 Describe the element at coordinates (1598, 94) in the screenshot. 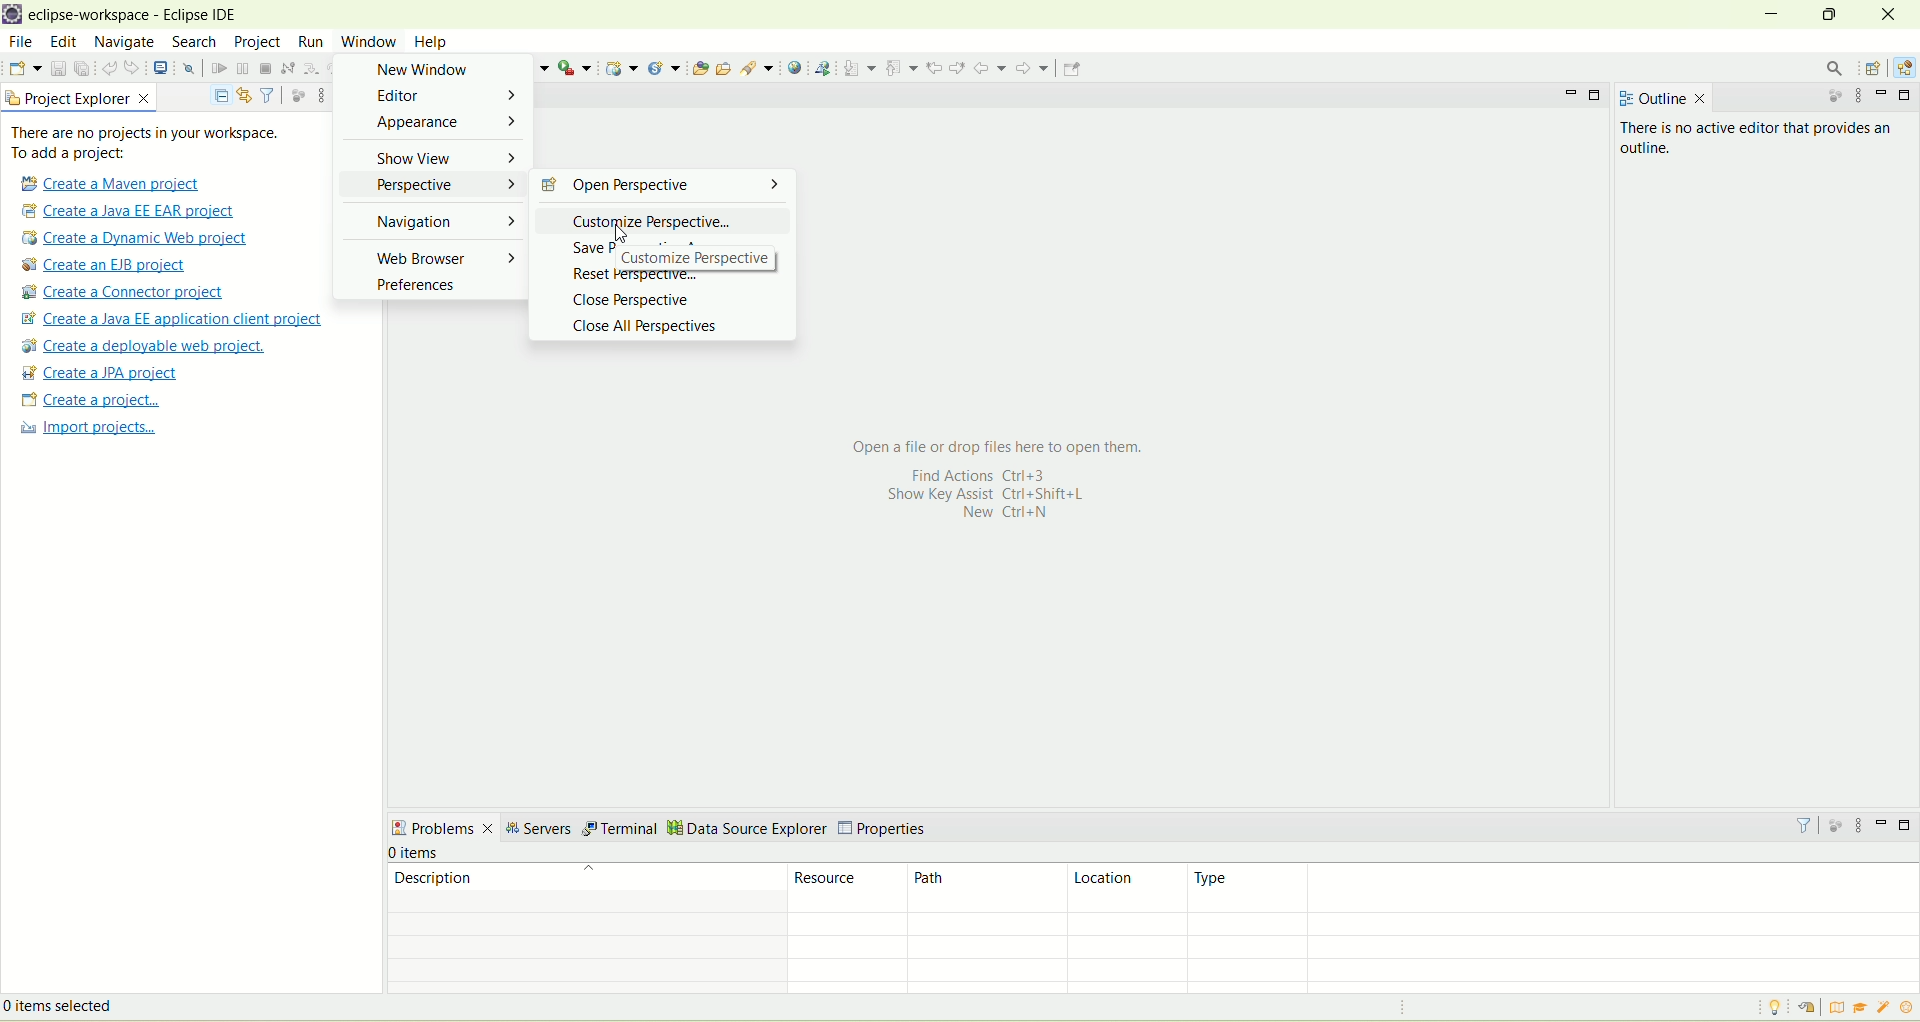

I see `maximize` at that location.